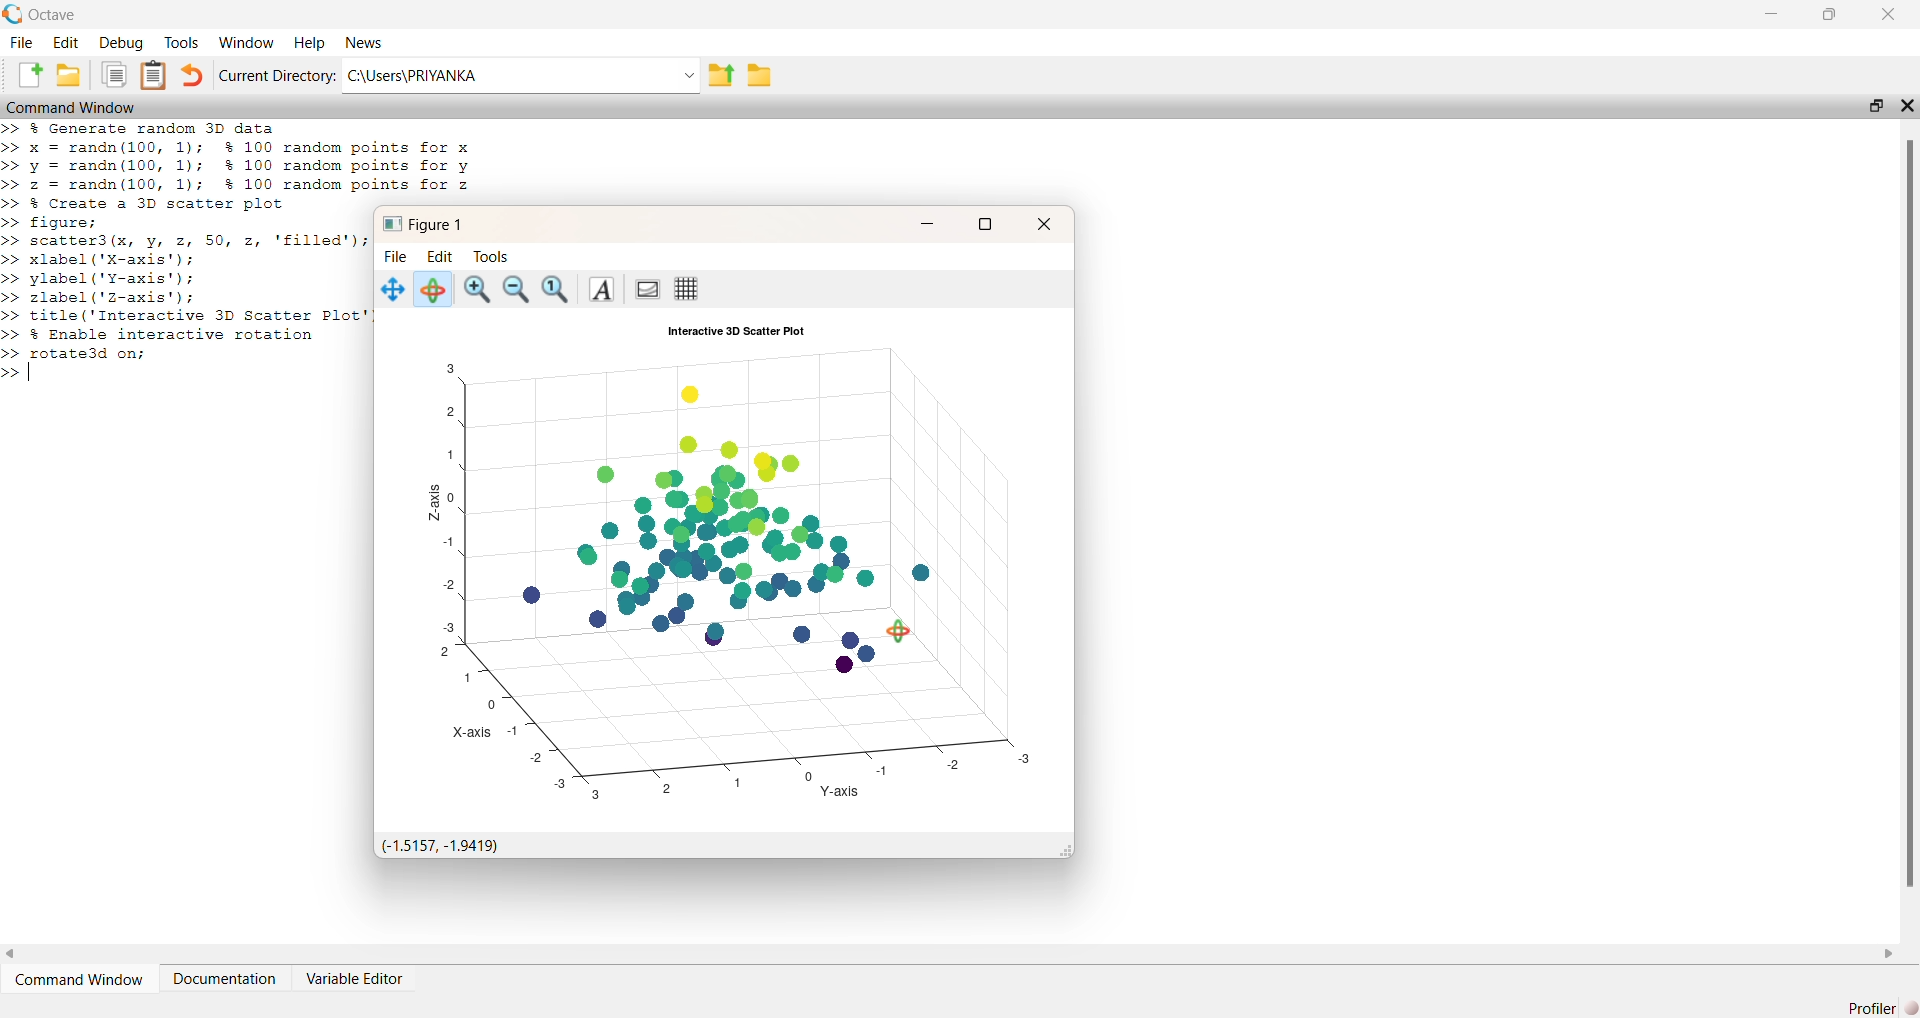  I want to click on File, so click(22, 43).